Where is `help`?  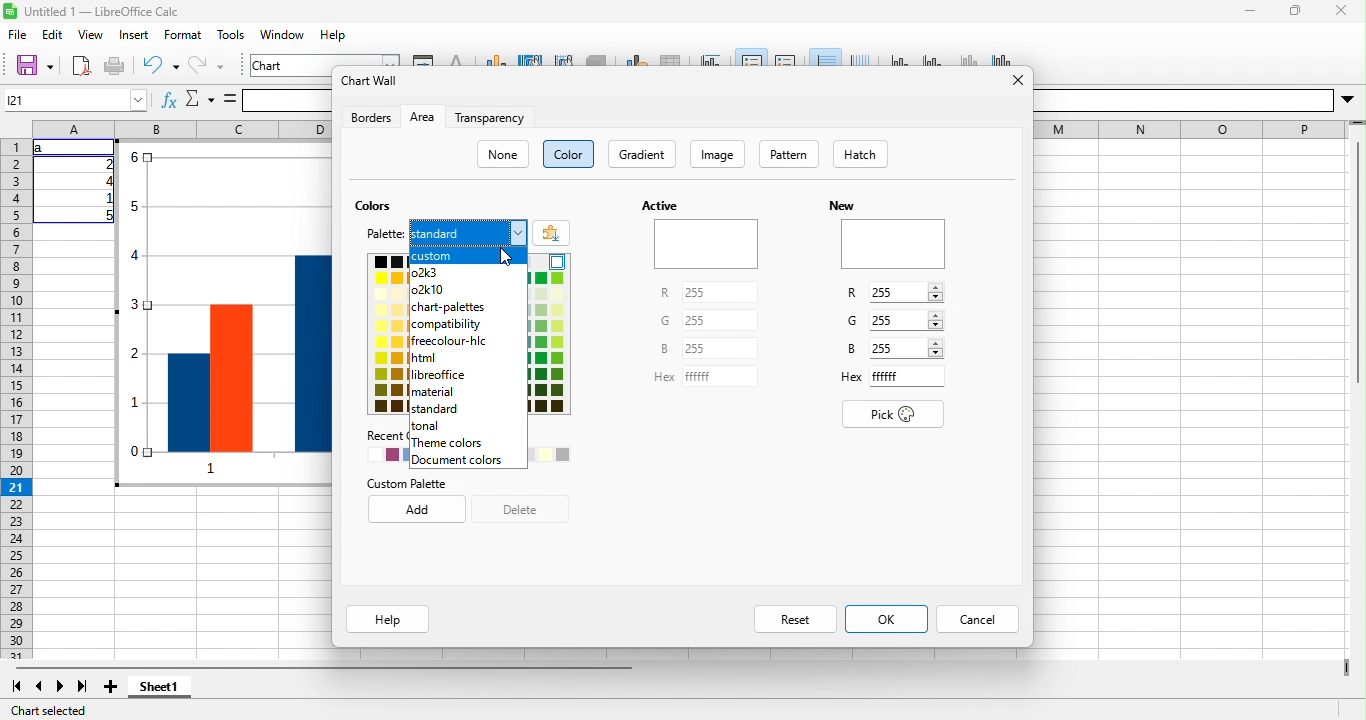
help is located at coordinates (388, 619).